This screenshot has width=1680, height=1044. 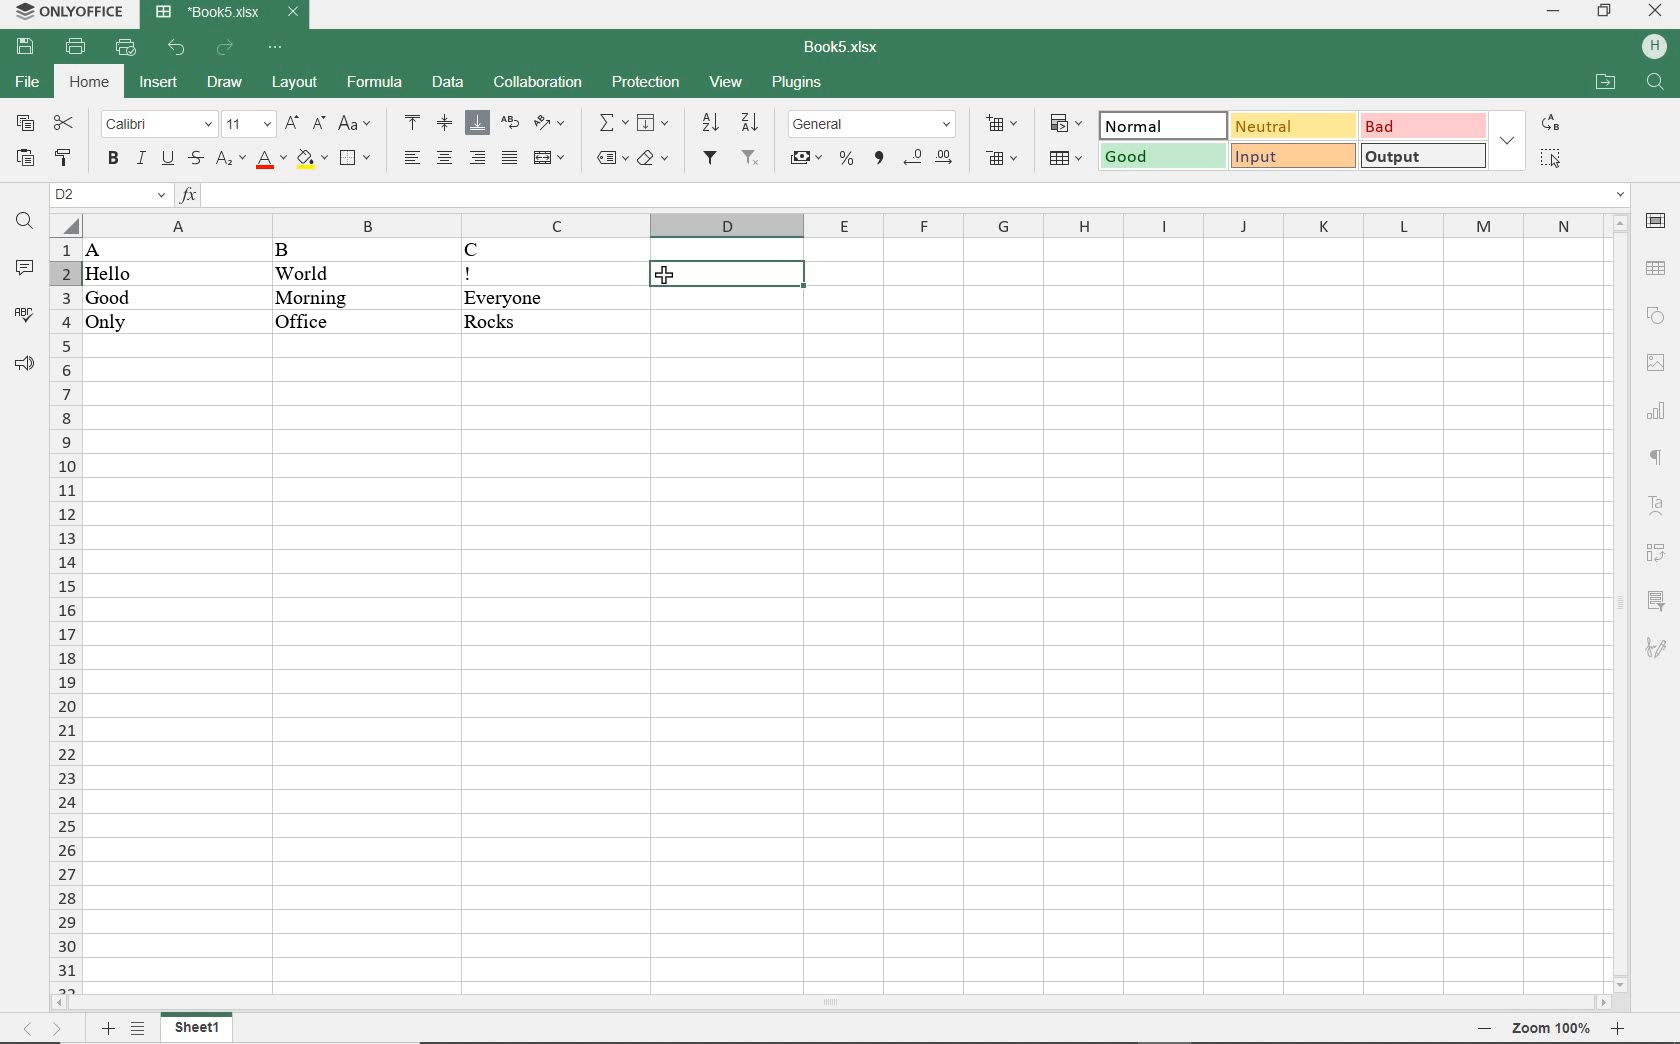 What do you see at coordinates (222, 84) in the screenshot?
I see `draw` at bounding box center [222, 84].